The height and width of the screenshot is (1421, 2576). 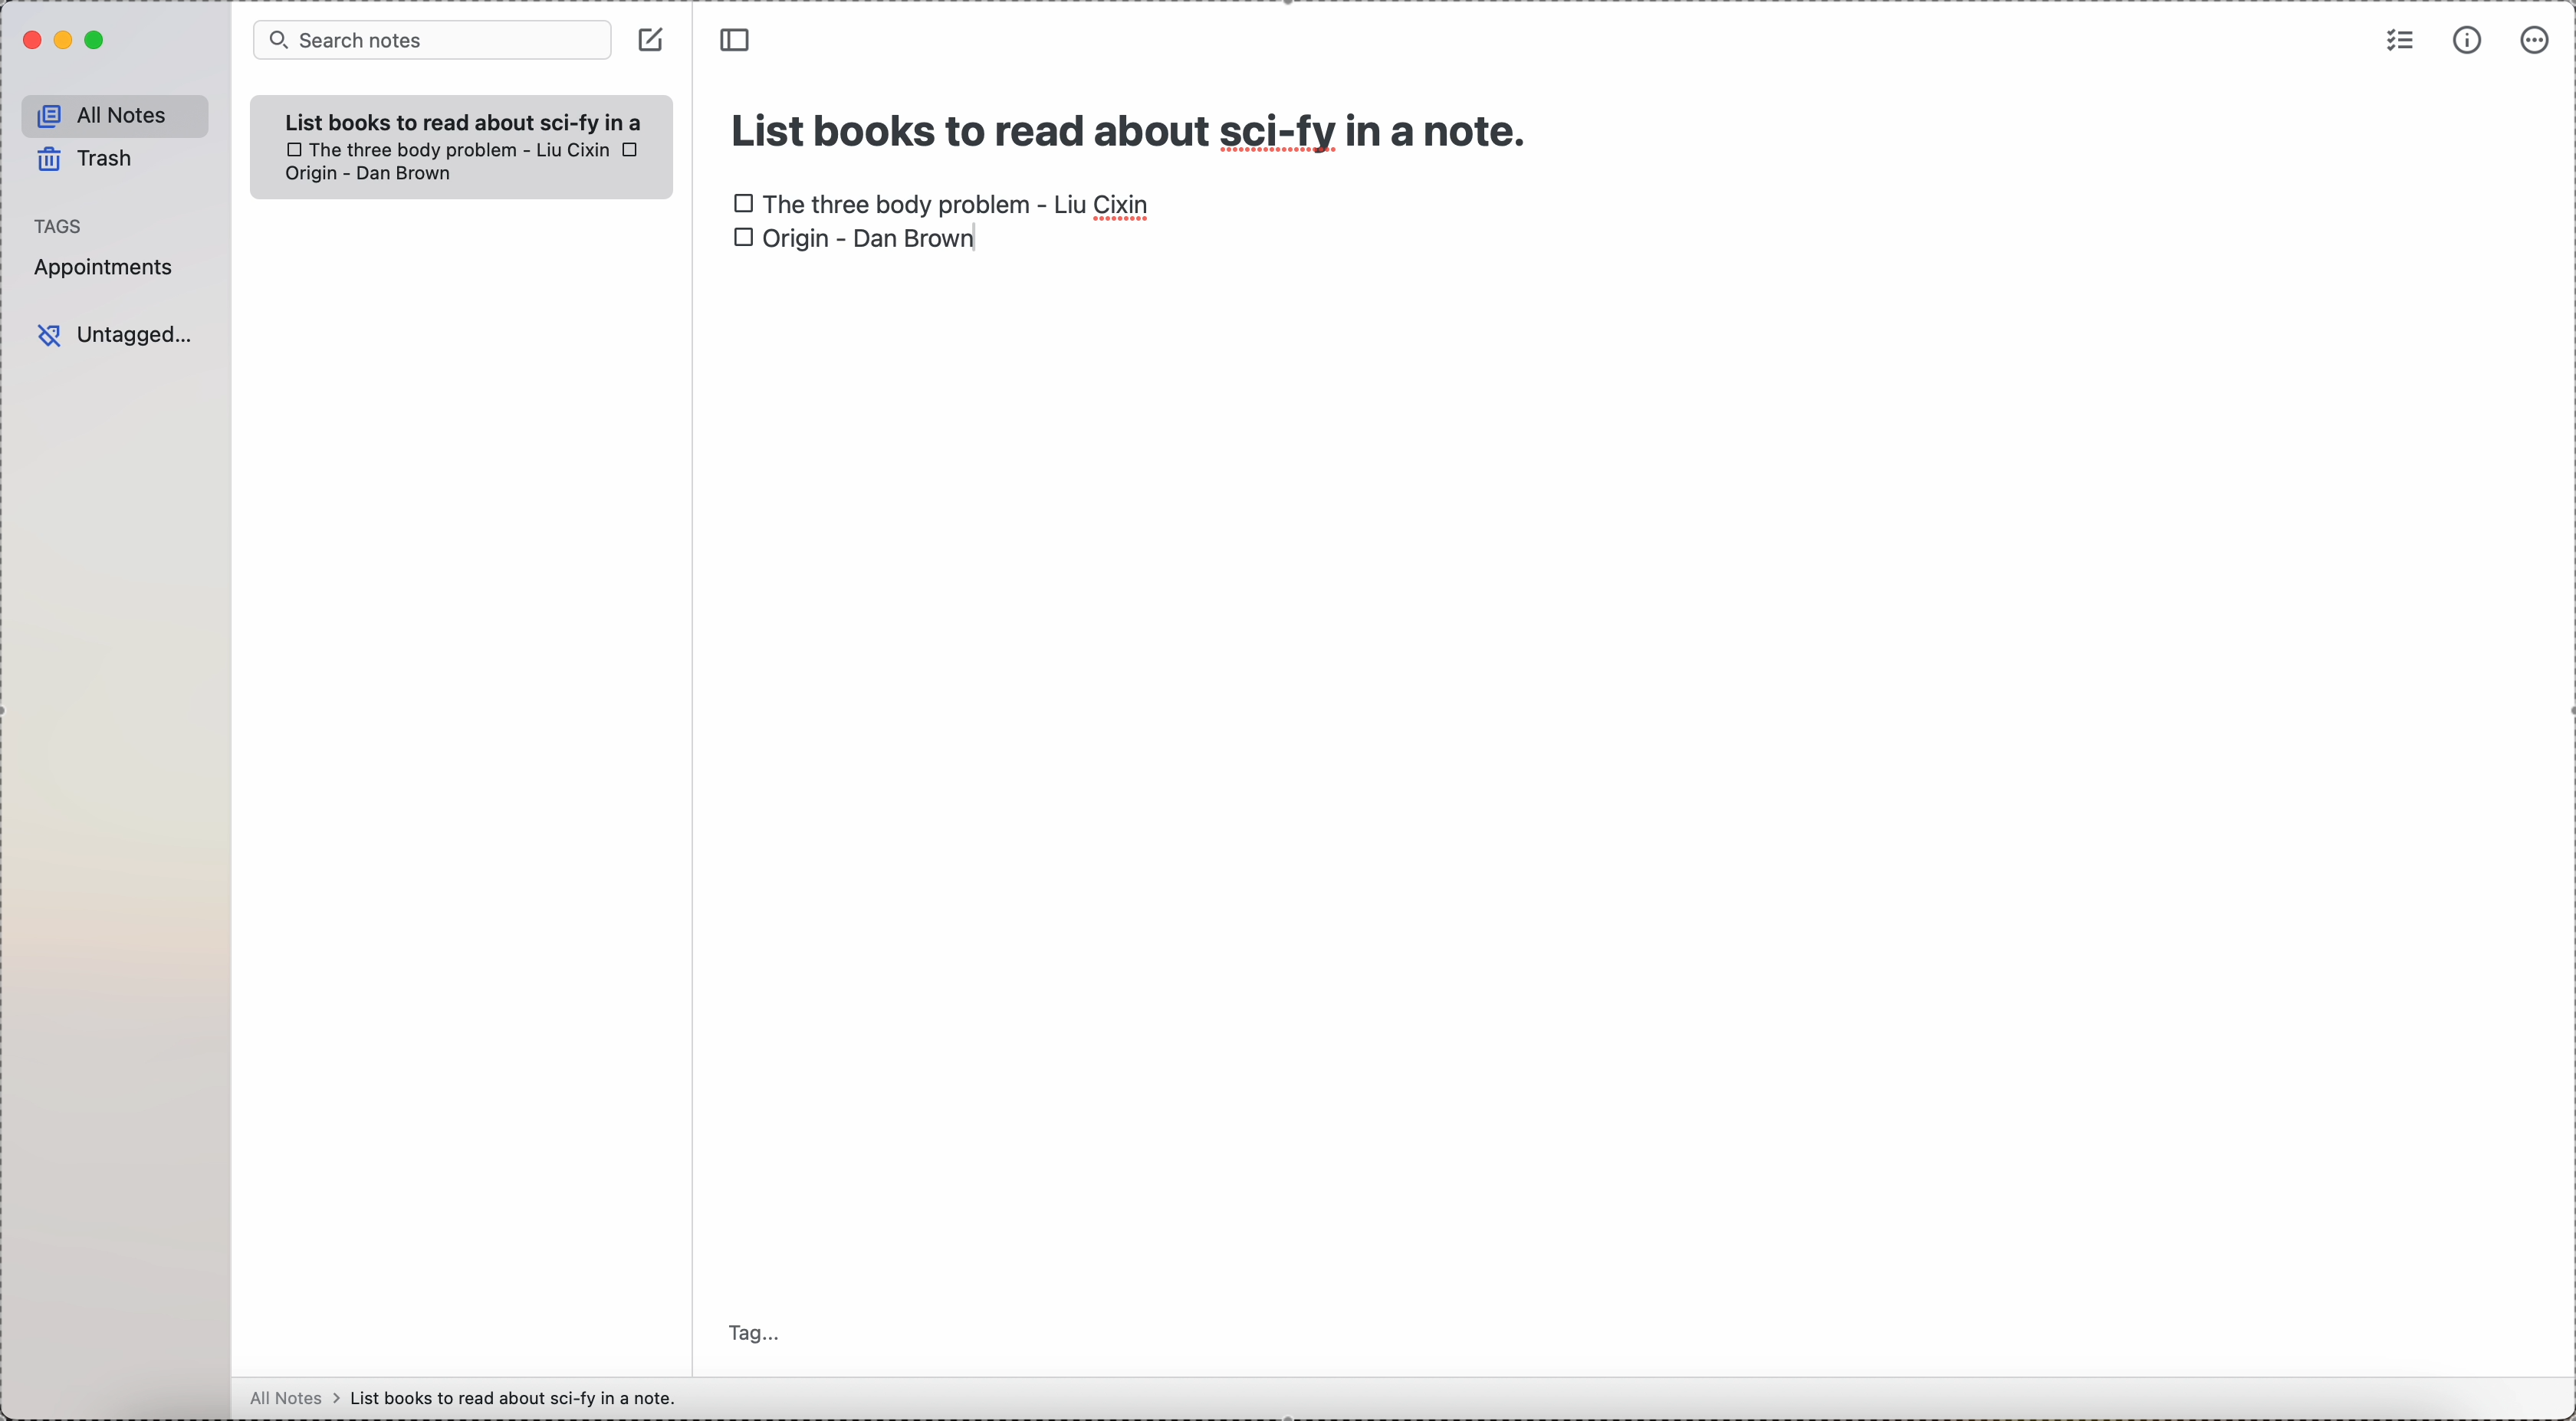 What do you see at coordinates (95, 43) in the screenshot?
I see `maximize` at bounding box center [95, 43].